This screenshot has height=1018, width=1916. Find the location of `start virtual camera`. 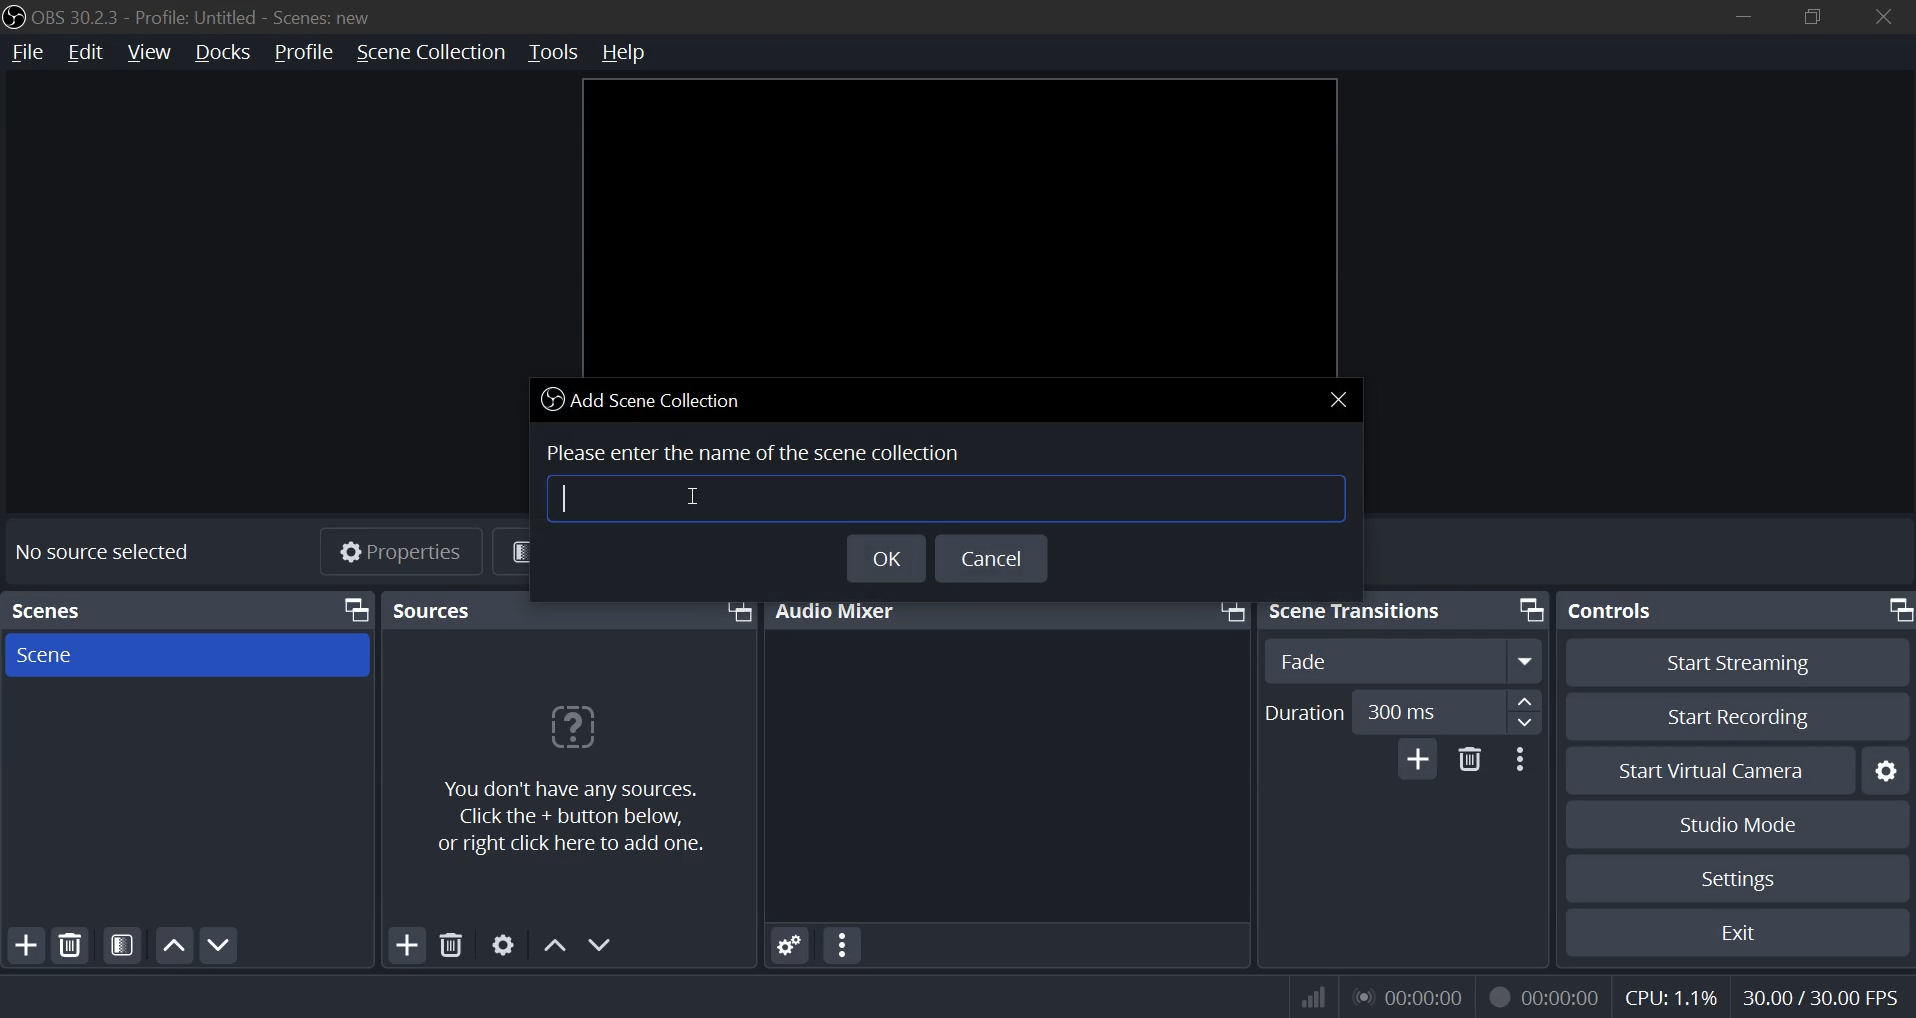

start virtual camera is located at coordinates (1711, 770).